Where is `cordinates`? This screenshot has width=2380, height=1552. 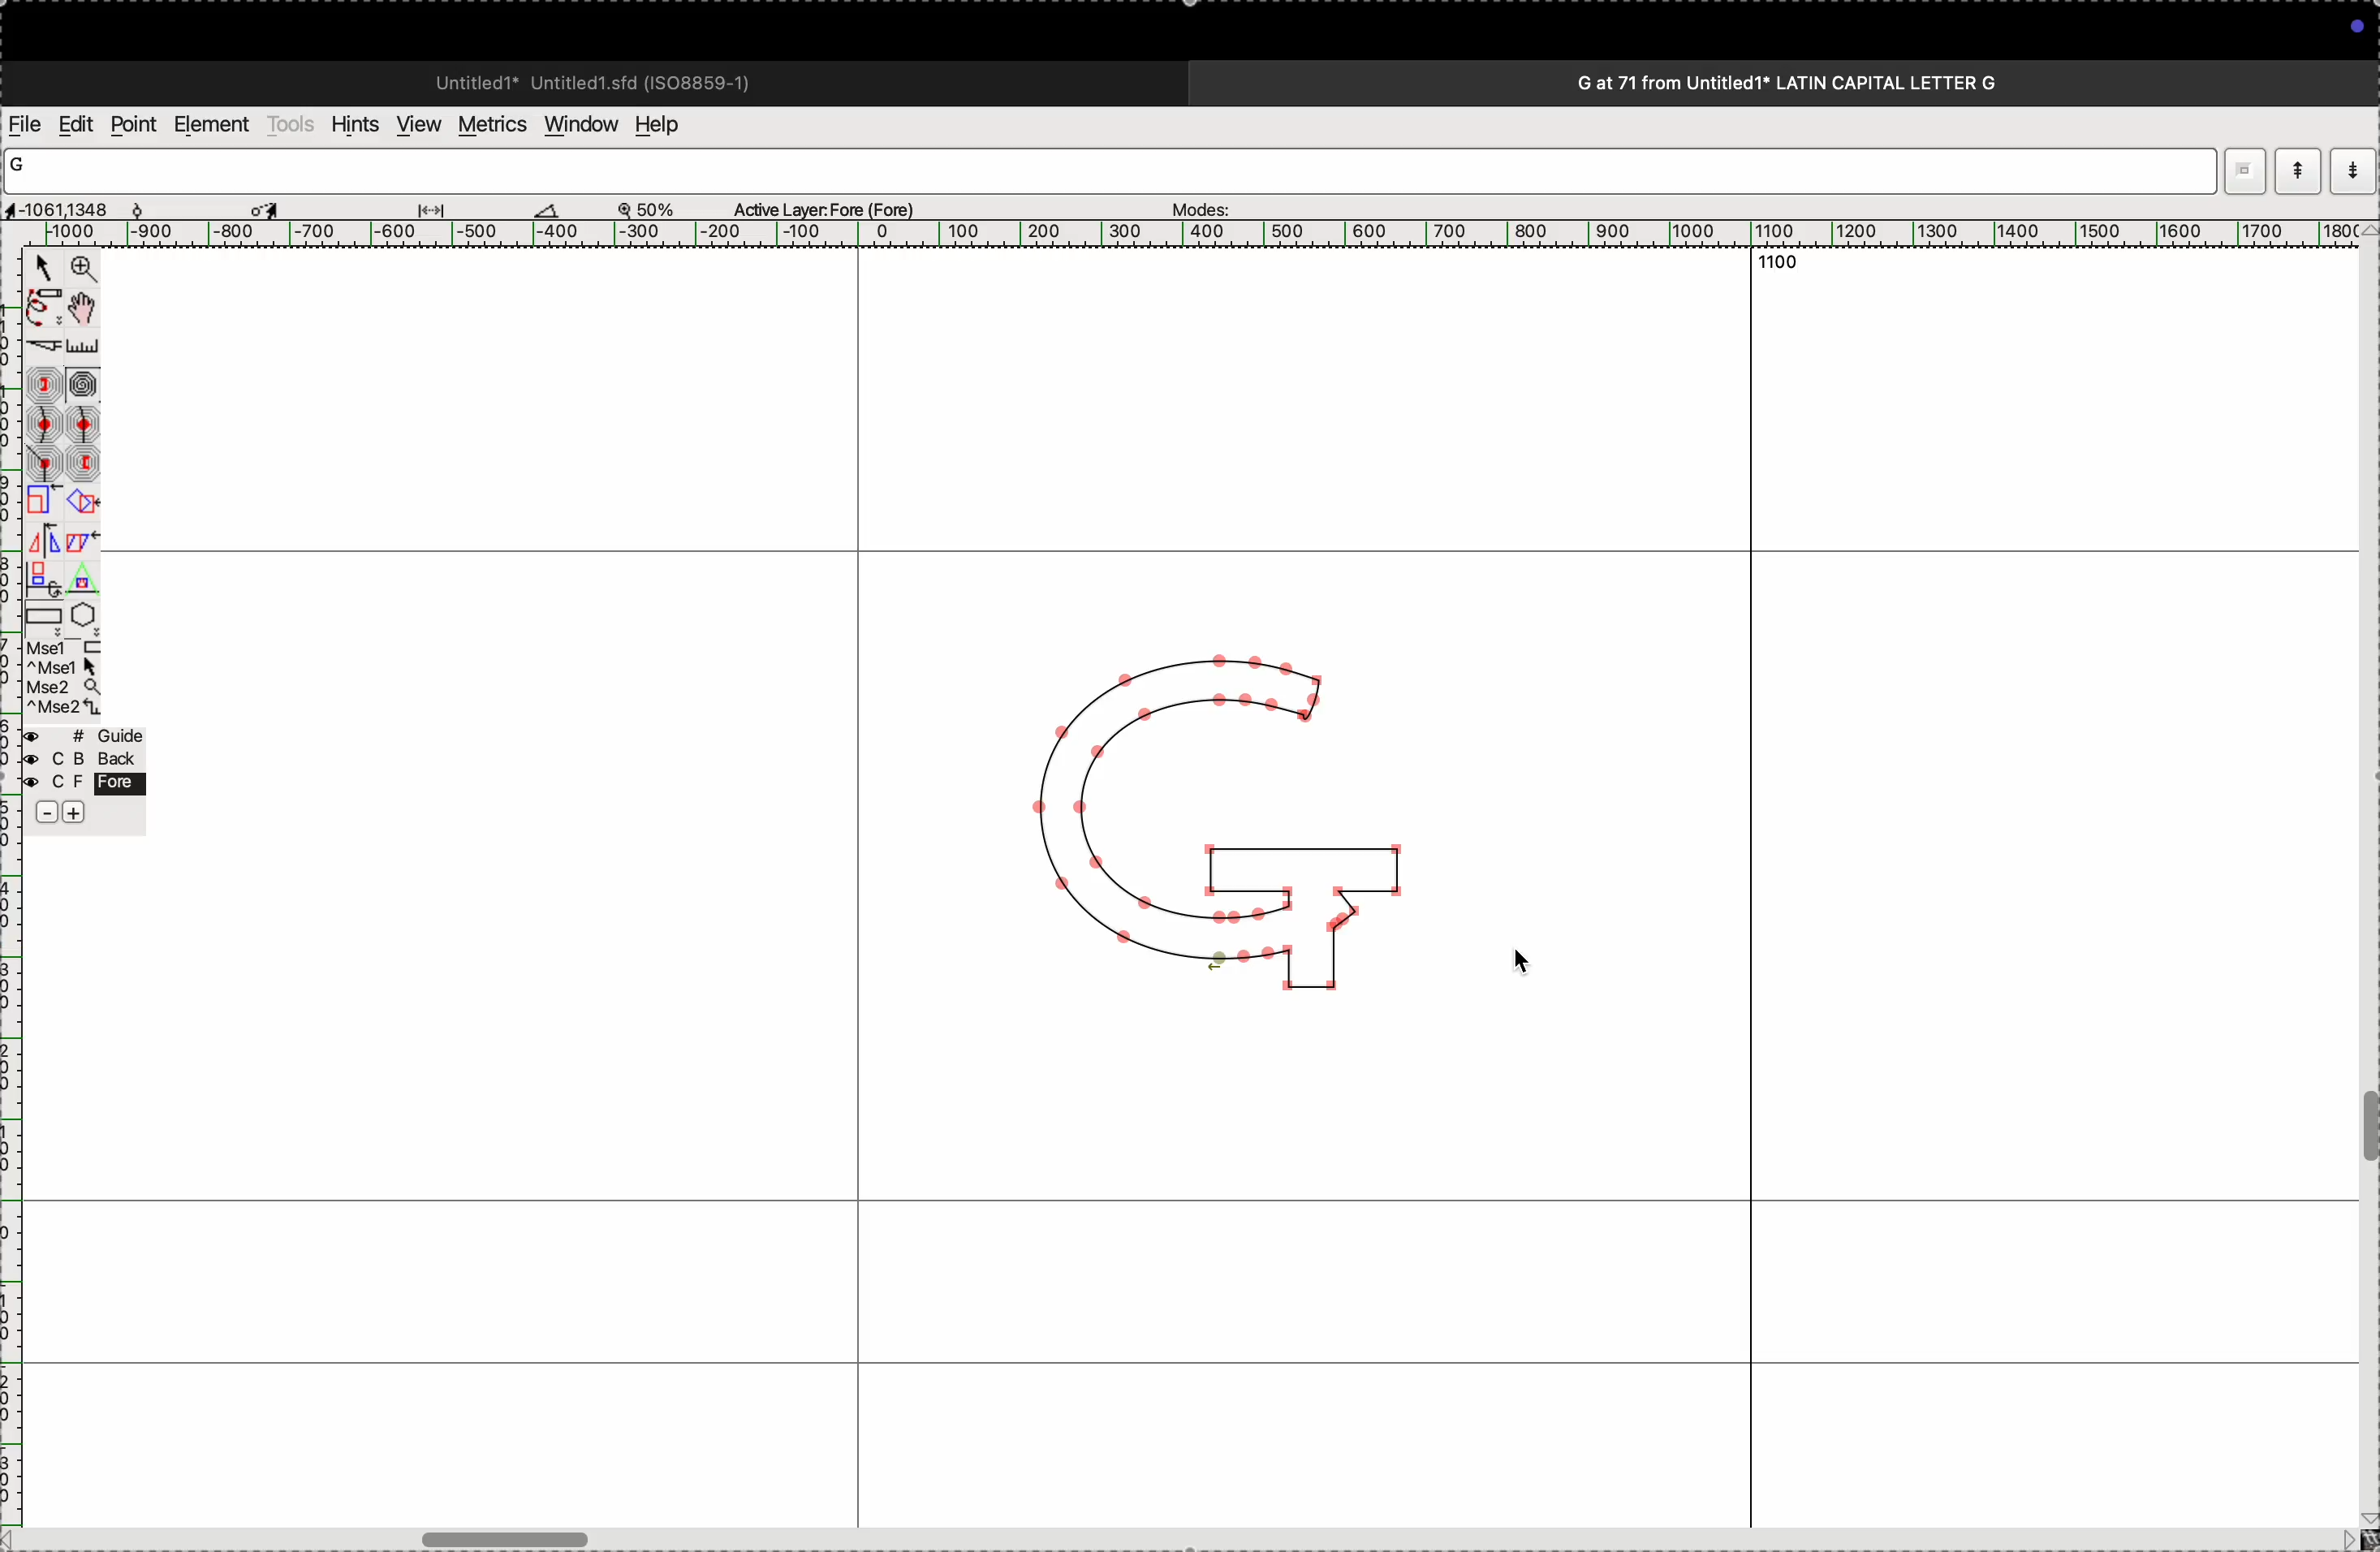 cordinates is located at coordinates (69, 206).